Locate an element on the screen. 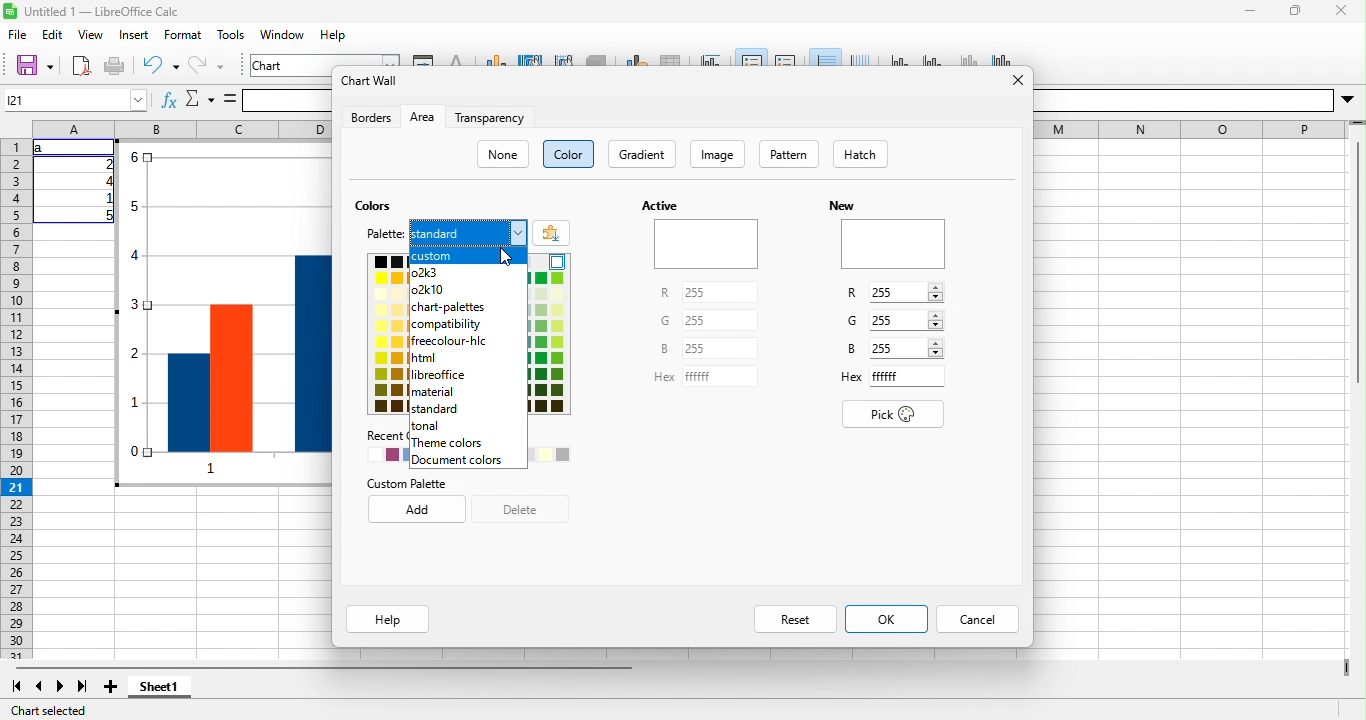  2 is located at coordinates (106, 164).